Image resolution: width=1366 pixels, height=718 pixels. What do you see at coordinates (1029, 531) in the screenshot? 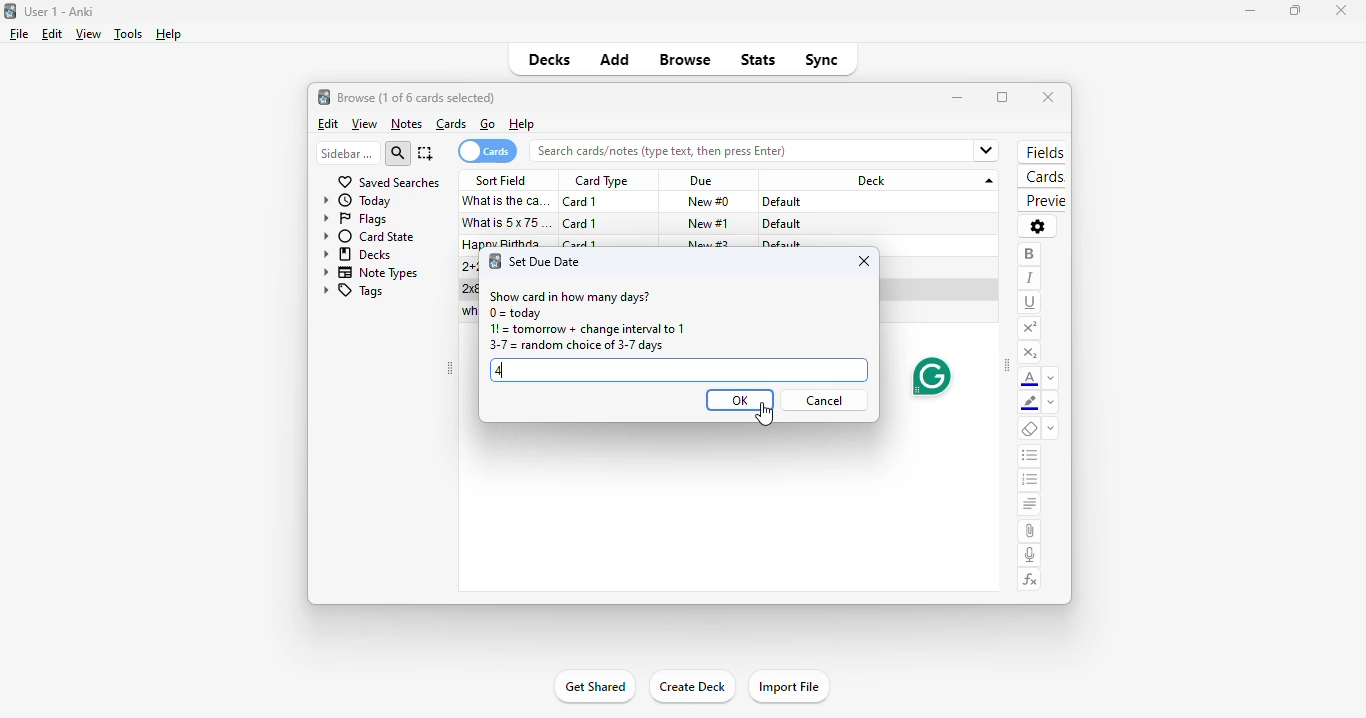
I see `attach pictures/audio/video` at bounding box center [1029, 531].